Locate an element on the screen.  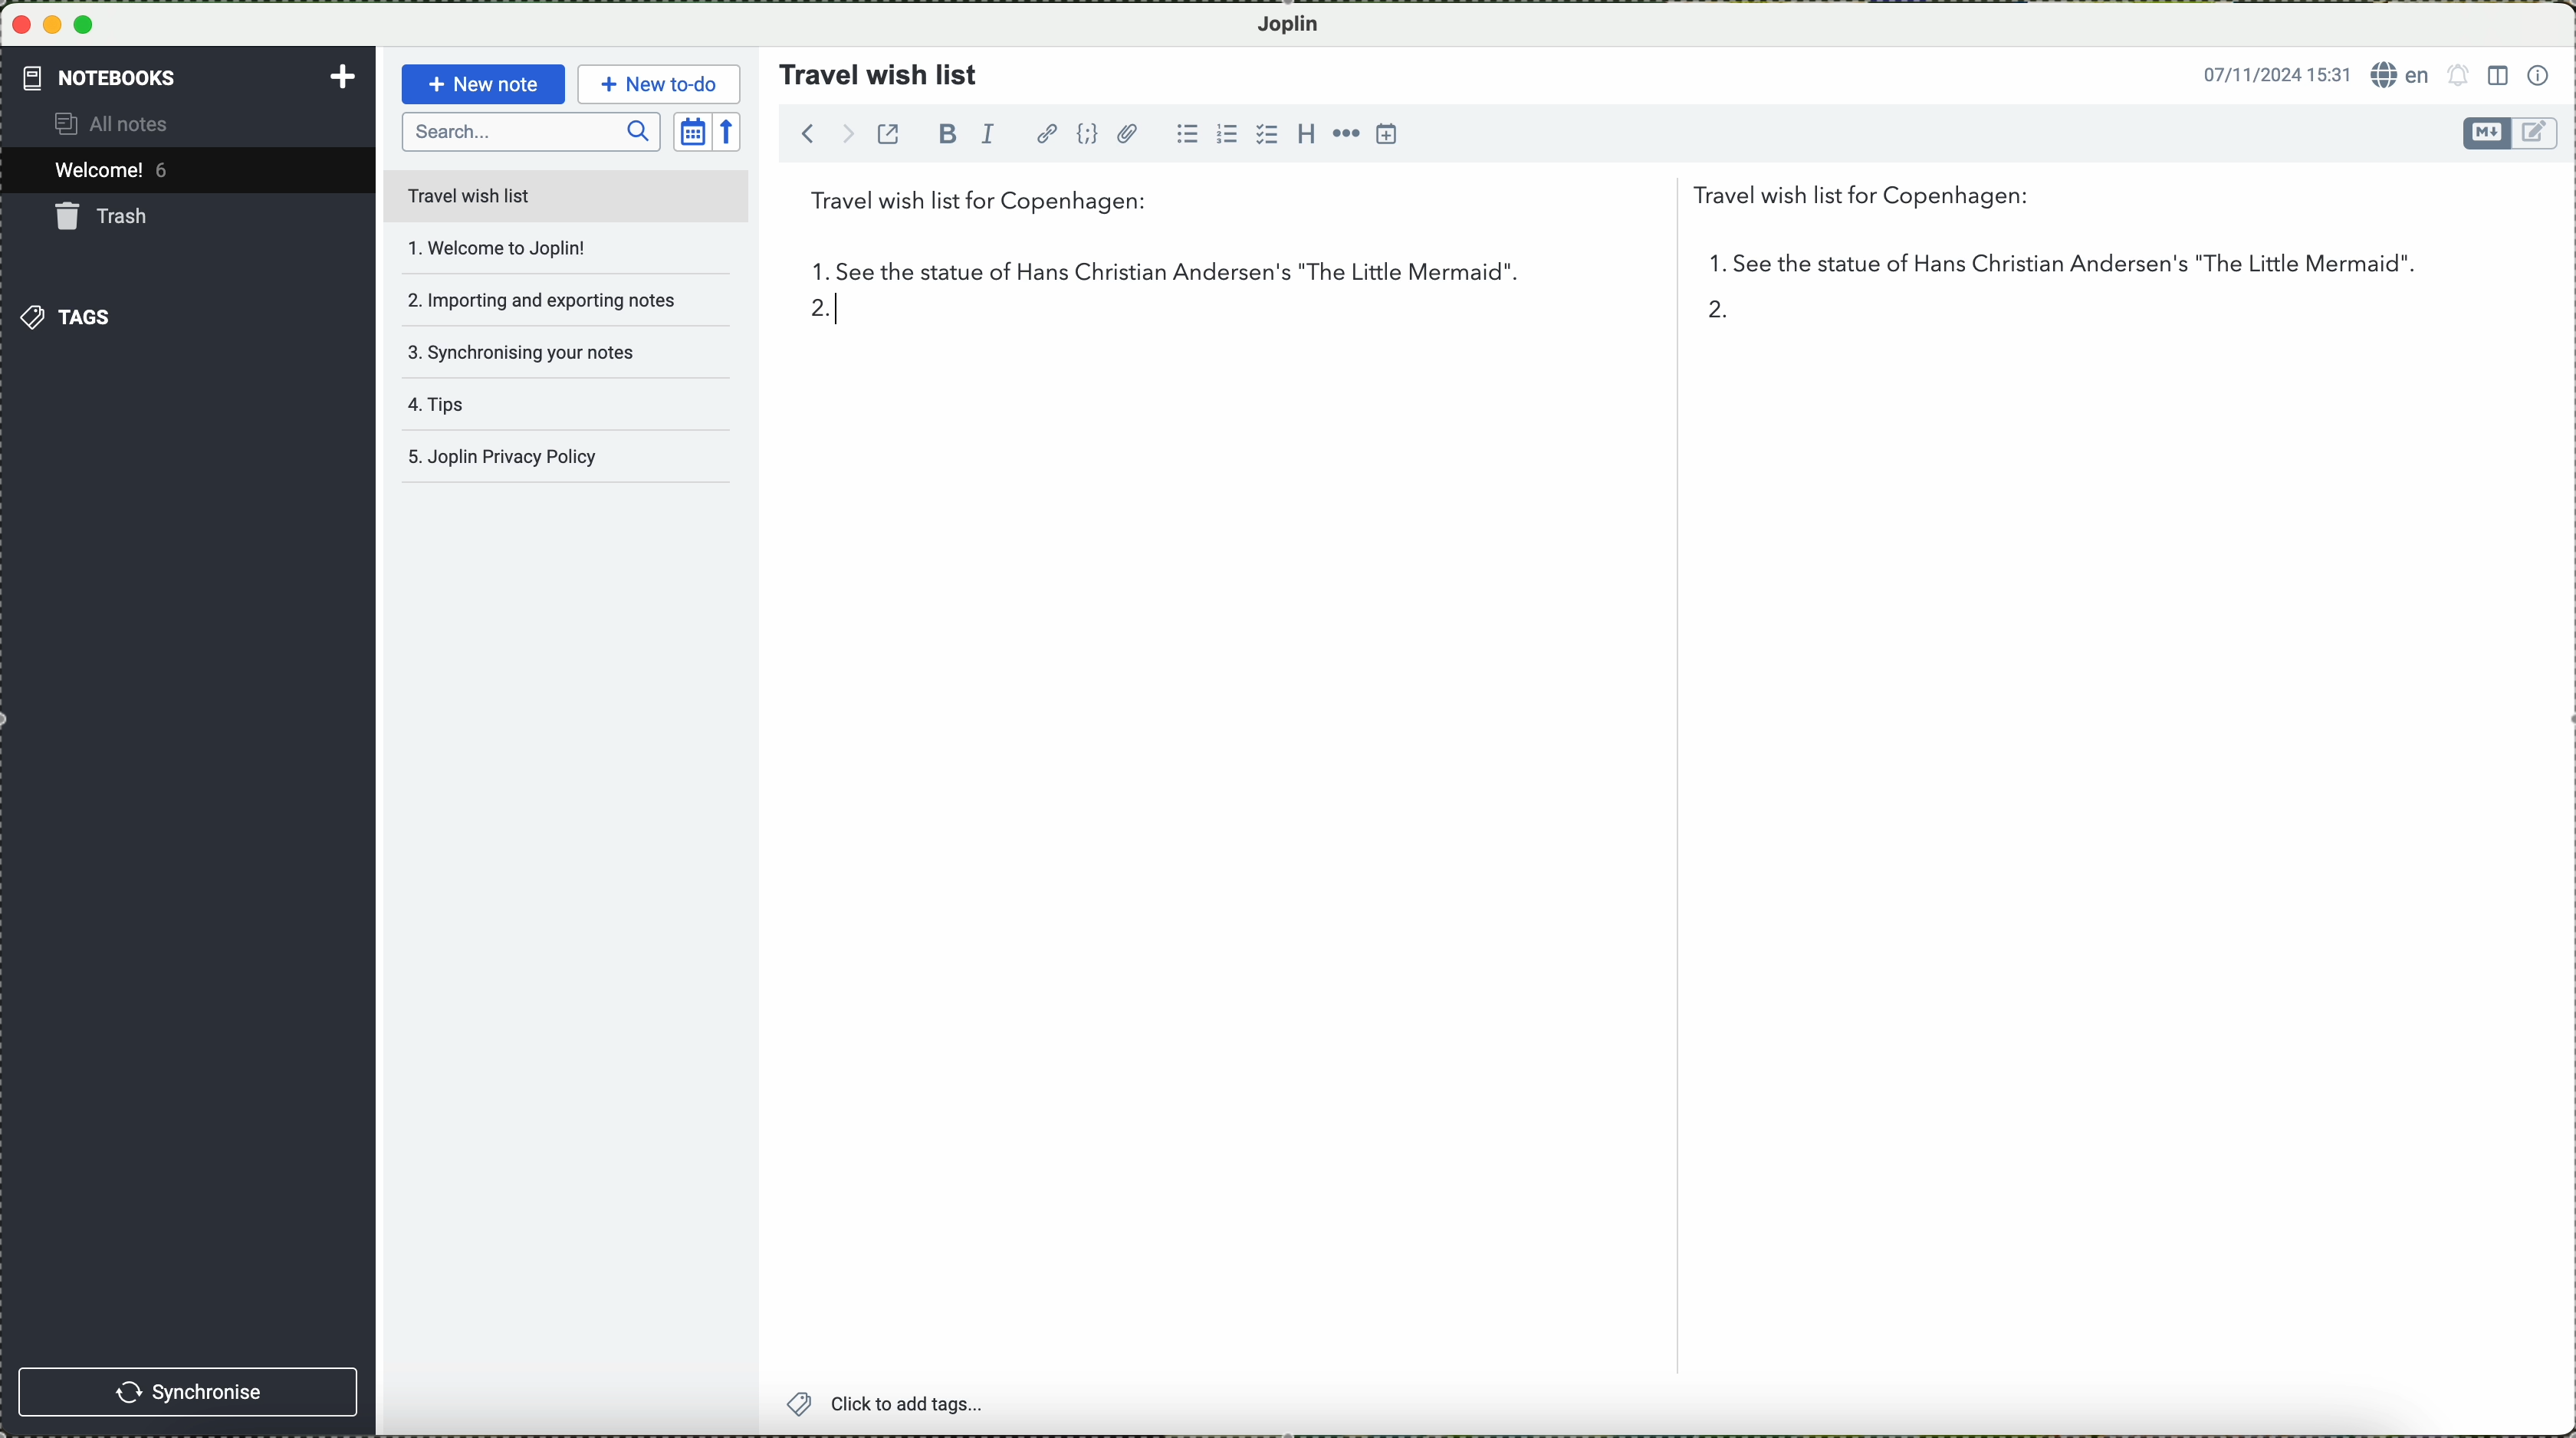
toggle sort order field is located at coordinates (691, 130).